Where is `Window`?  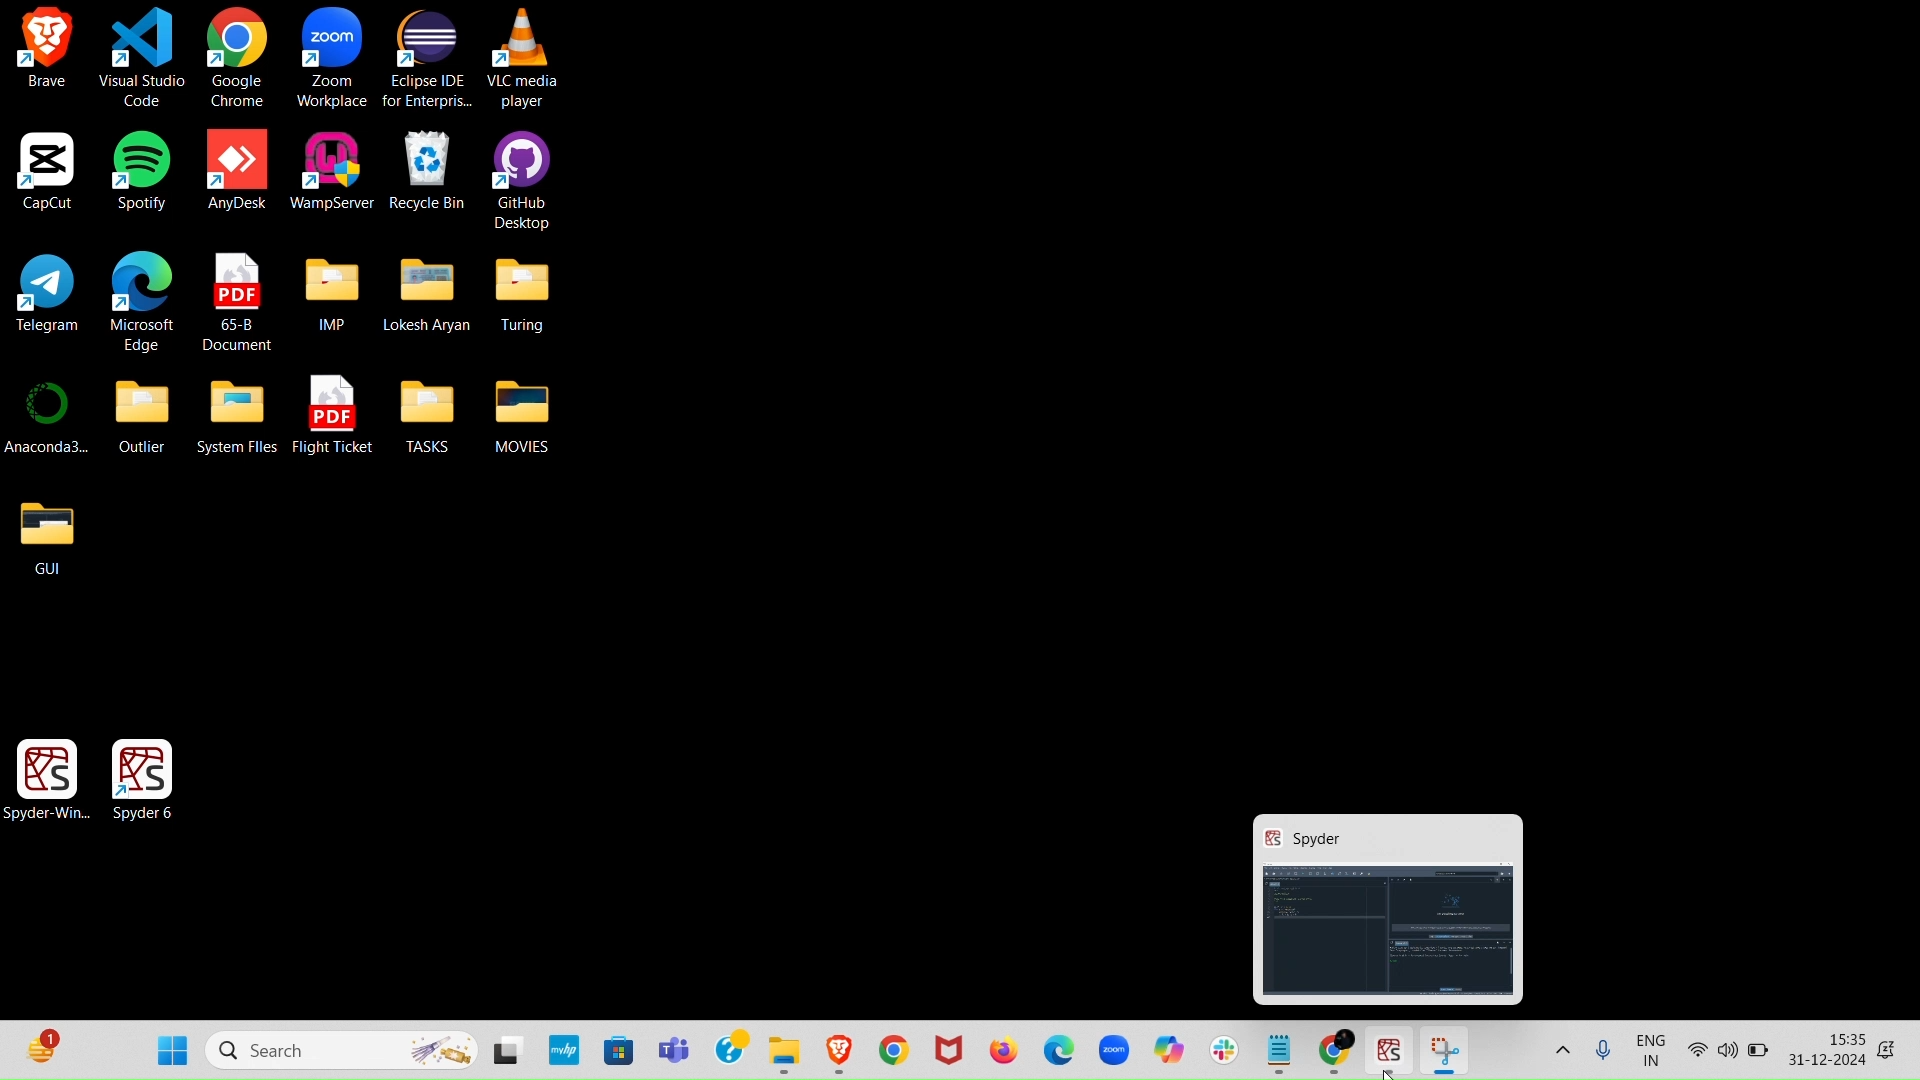 Window is located at coordinates (1394, 906).